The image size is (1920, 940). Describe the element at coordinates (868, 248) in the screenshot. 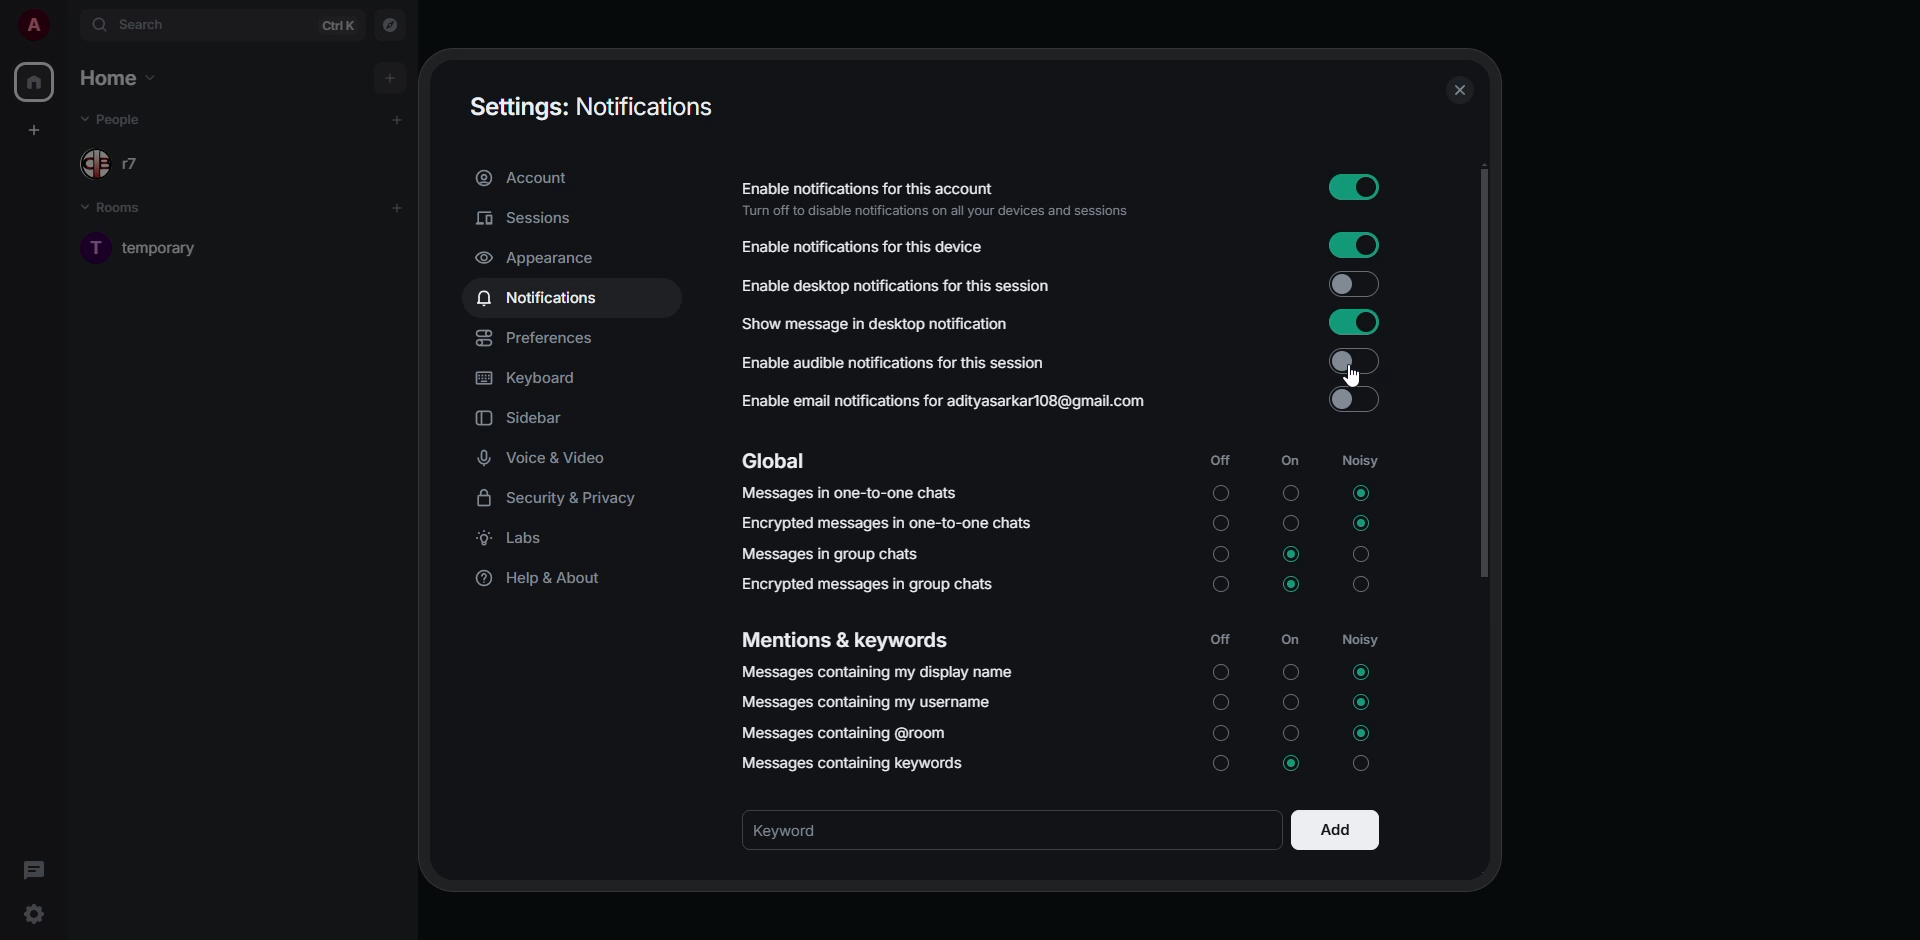

I see `enable notifications for this device` at that location.